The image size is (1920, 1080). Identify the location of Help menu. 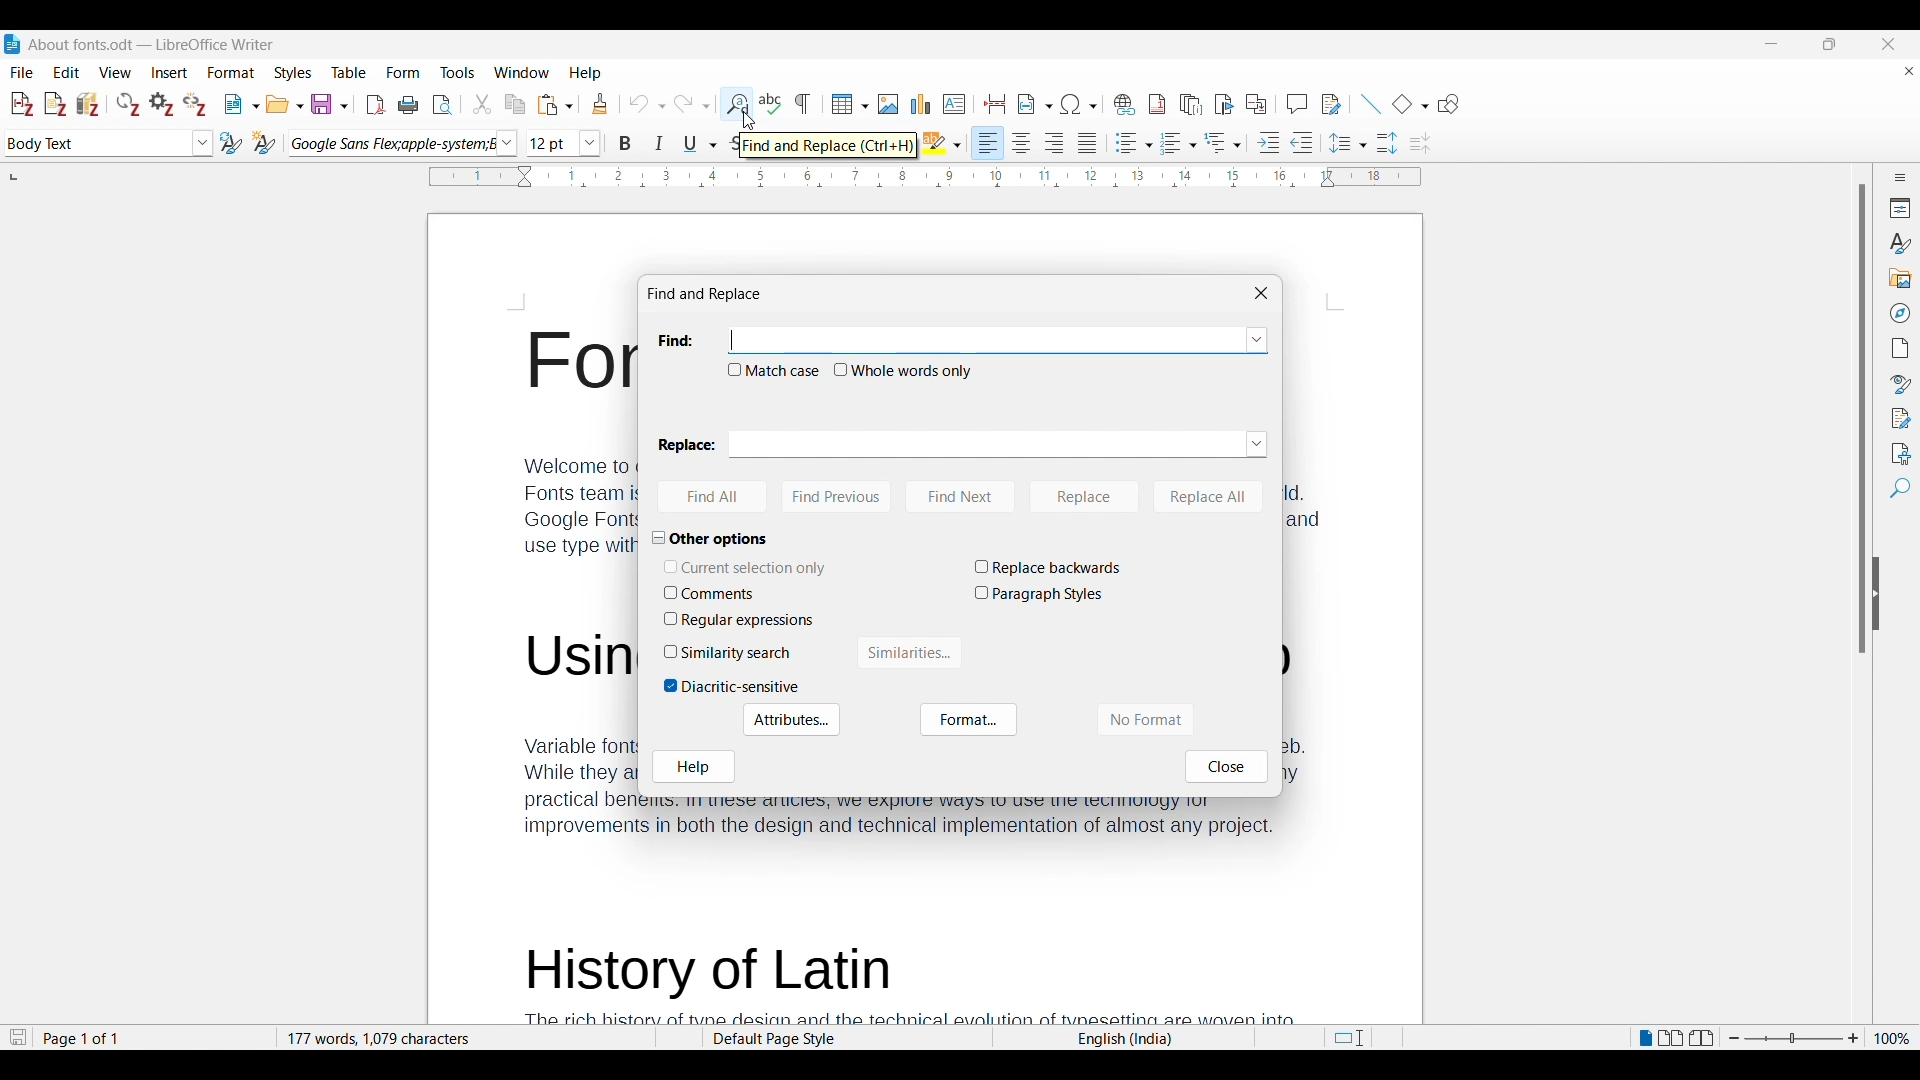
(585, 73).